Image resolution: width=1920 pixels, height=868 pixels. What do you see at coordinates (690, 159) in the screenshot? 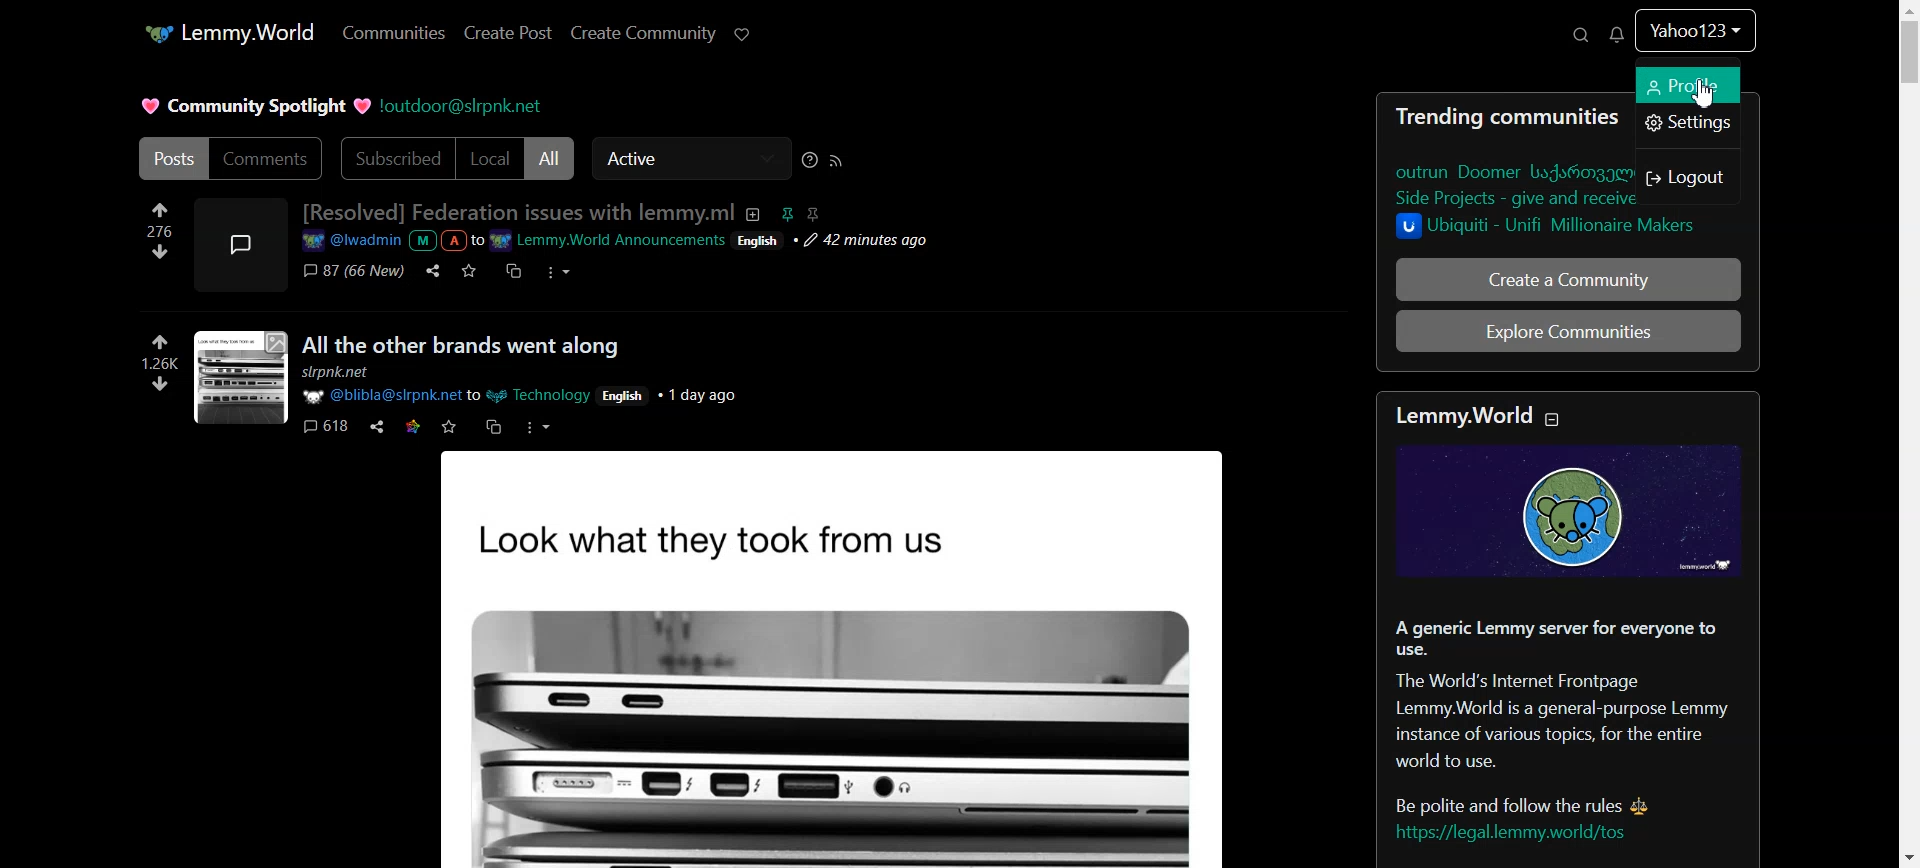
I see `Active` at bounding box center [690, 159].